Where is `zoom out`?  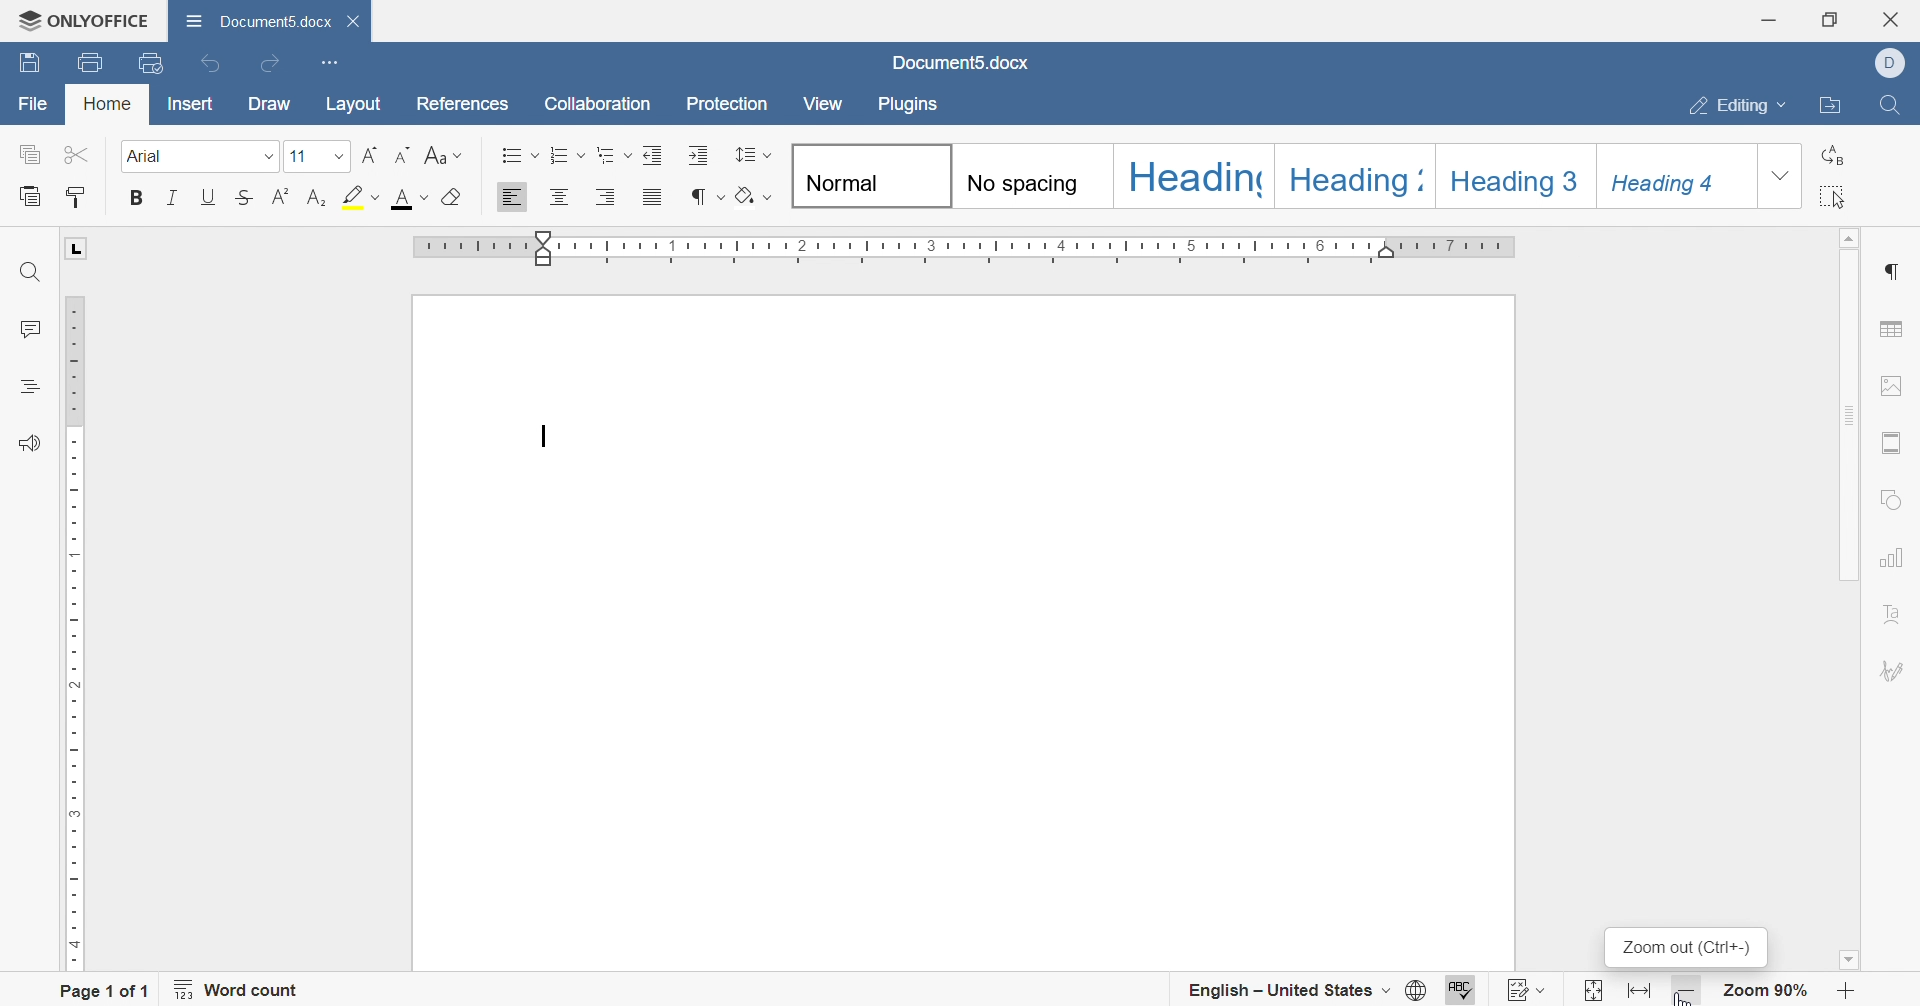
zoom out is located at coordinates (1691, 993).